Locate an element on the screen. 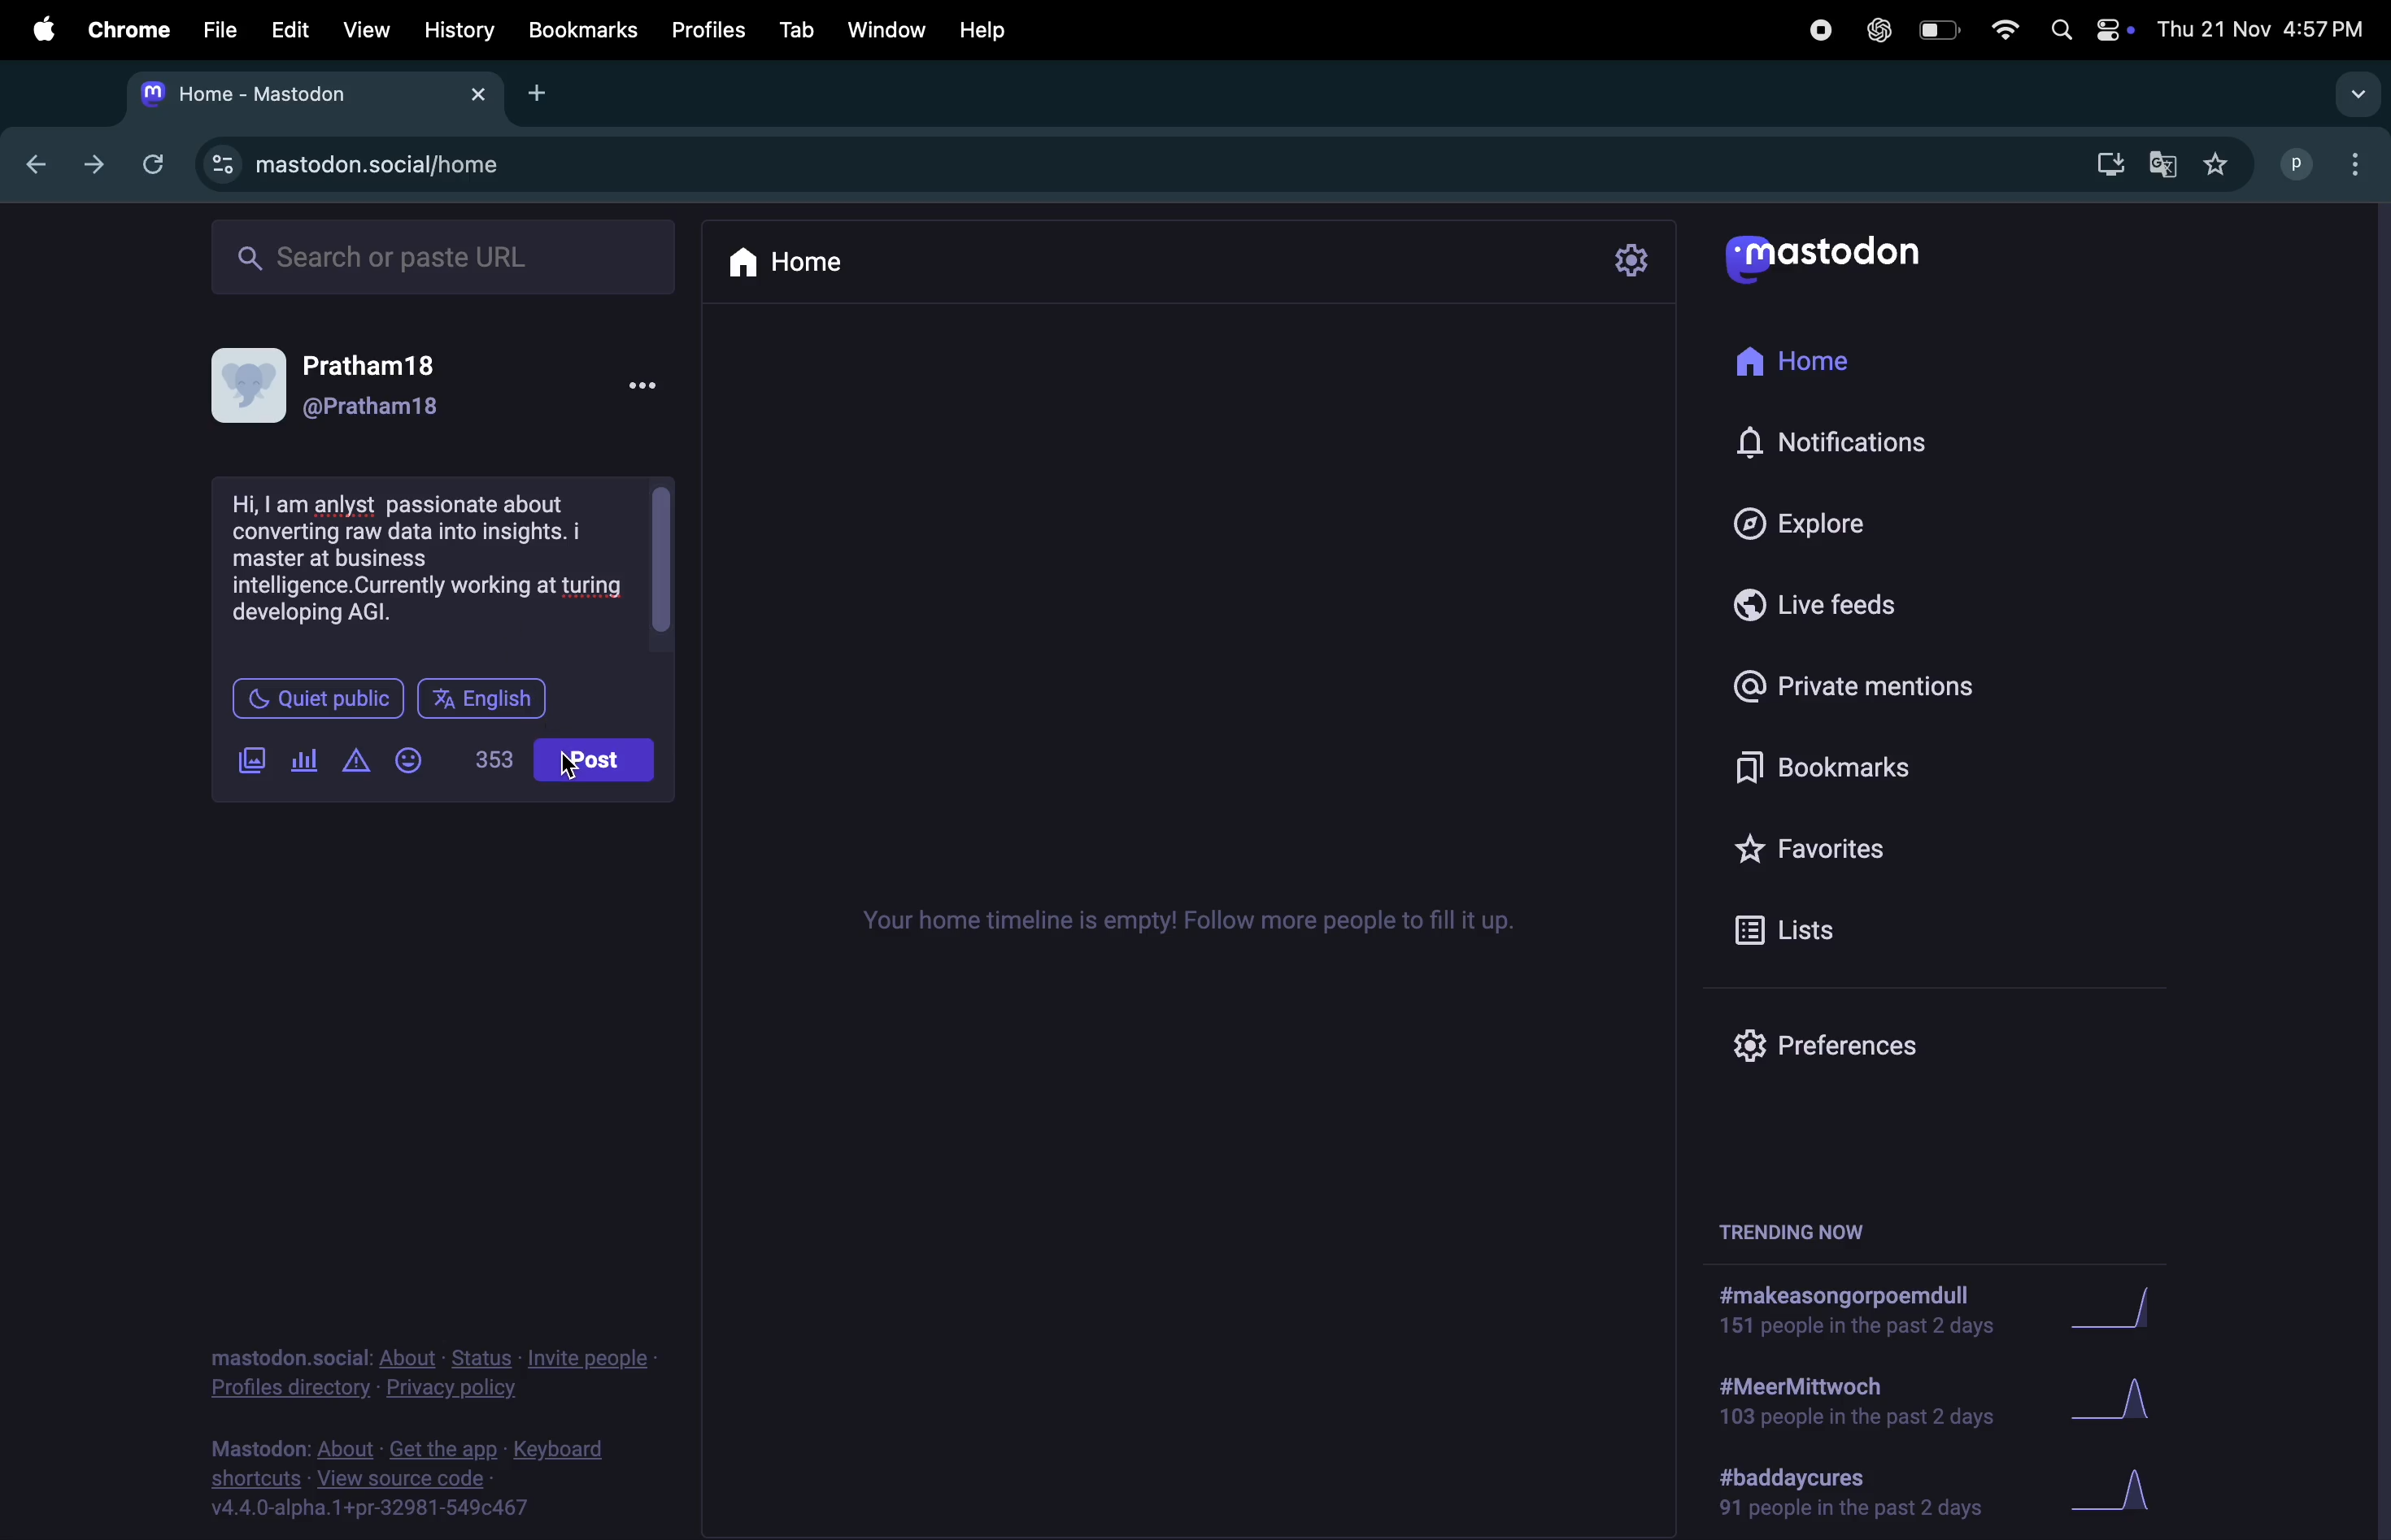 This screenshot has height=1540, width=2391. private mentions is located at coordinates (1857, 692).